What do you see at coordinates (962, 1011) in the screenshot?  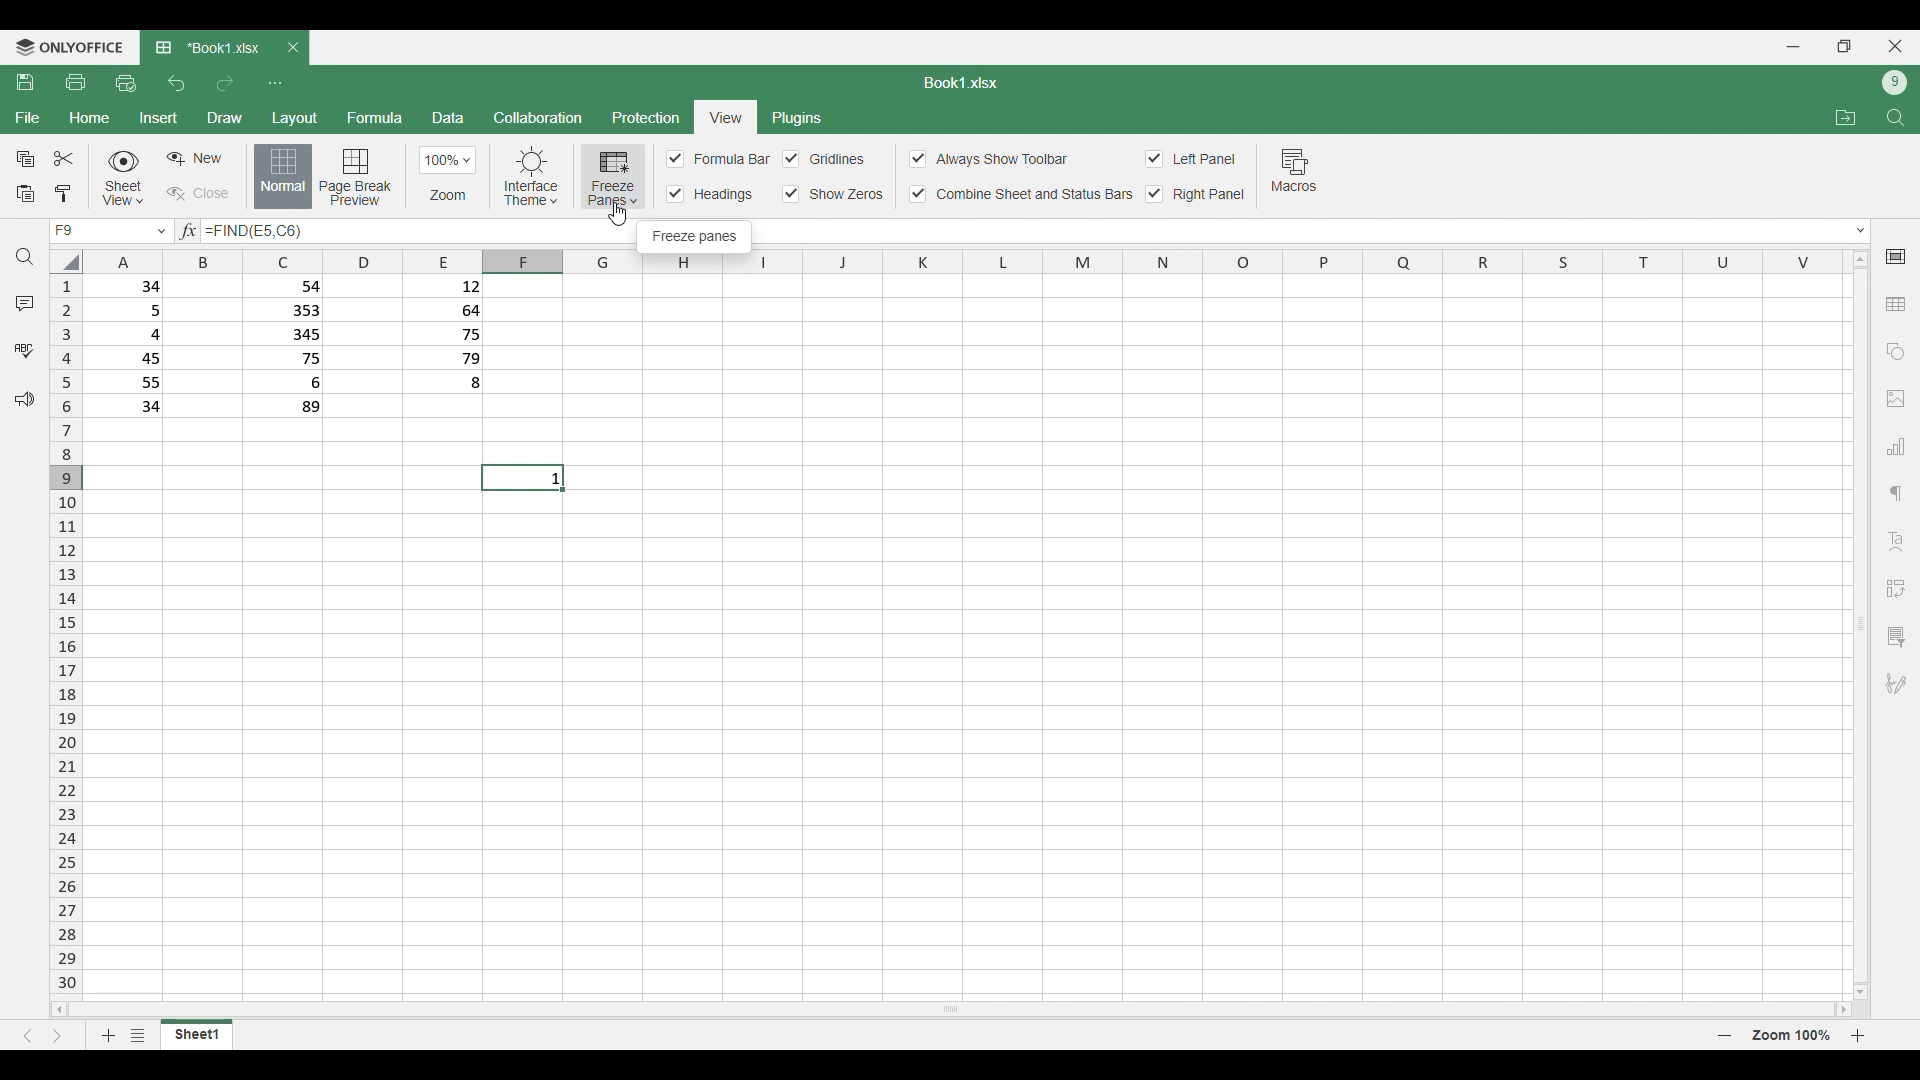 I see `Horizontal slide bar` at bounding box center [962, 1011].